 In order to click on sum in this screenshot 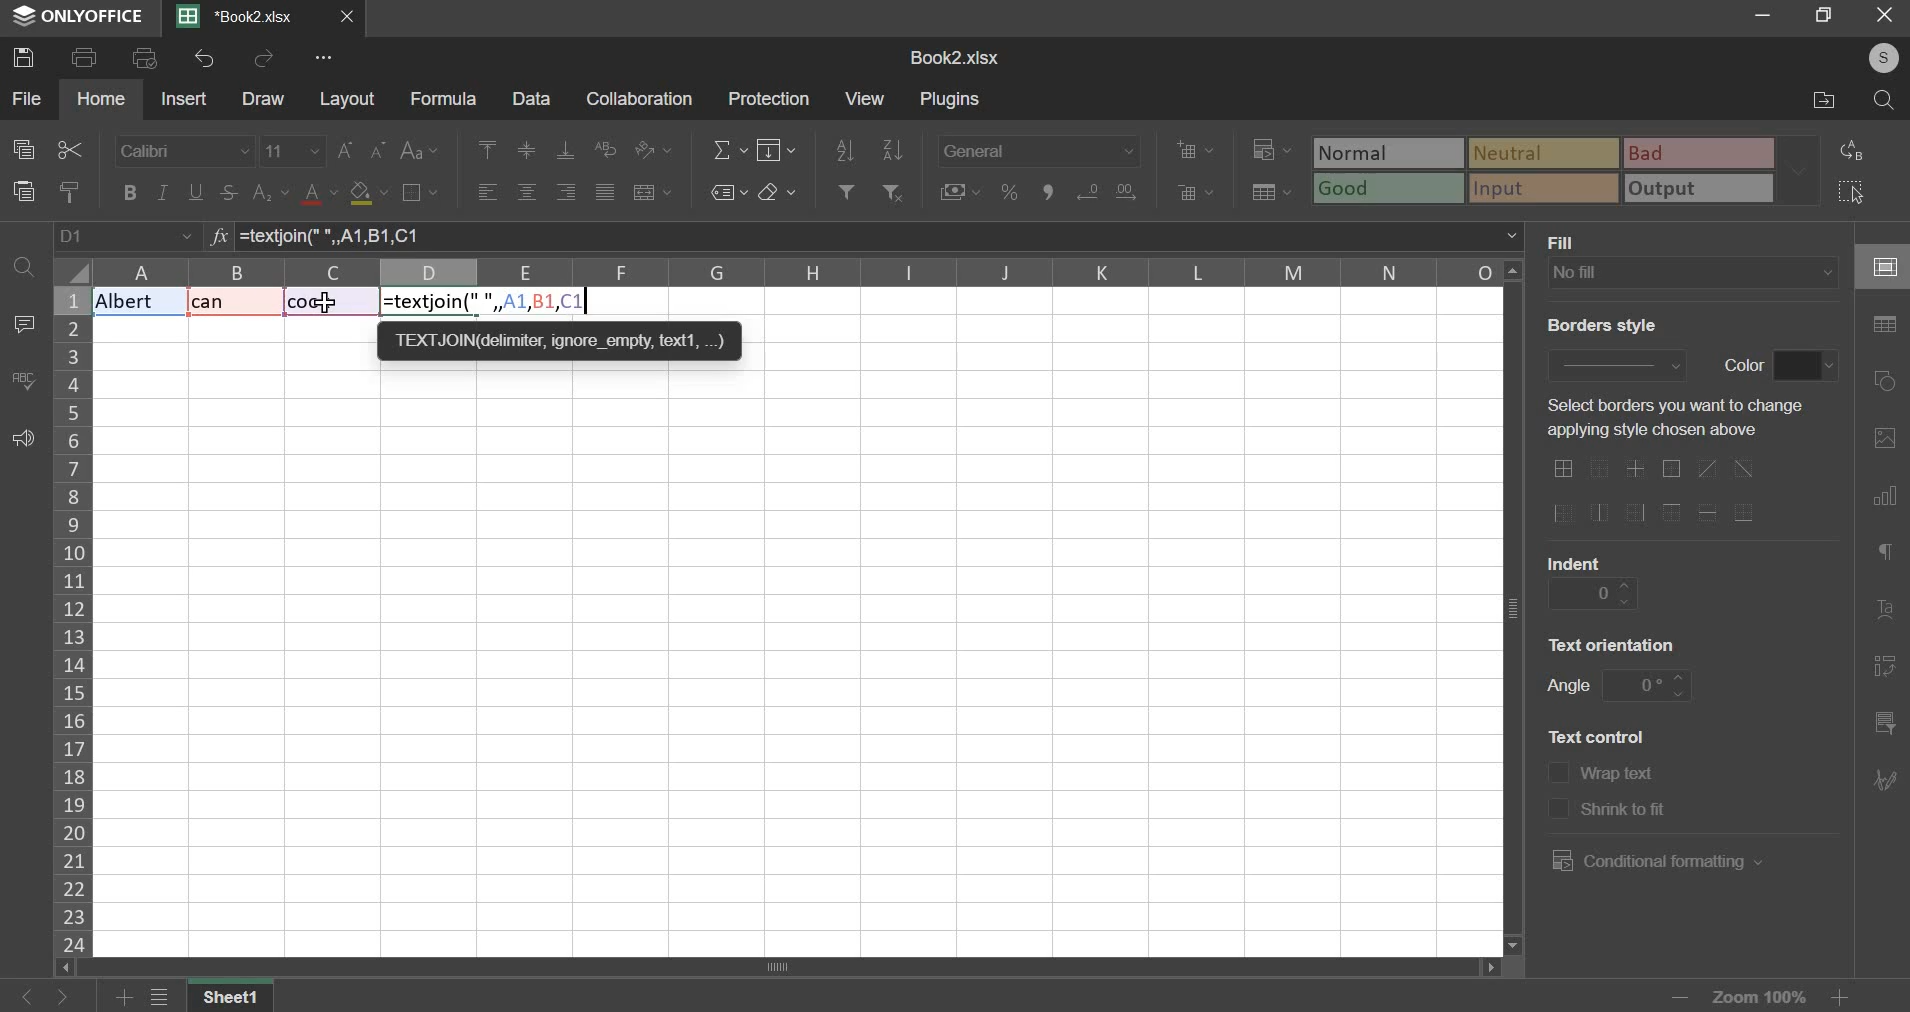, I will do `click(730, 148)`.